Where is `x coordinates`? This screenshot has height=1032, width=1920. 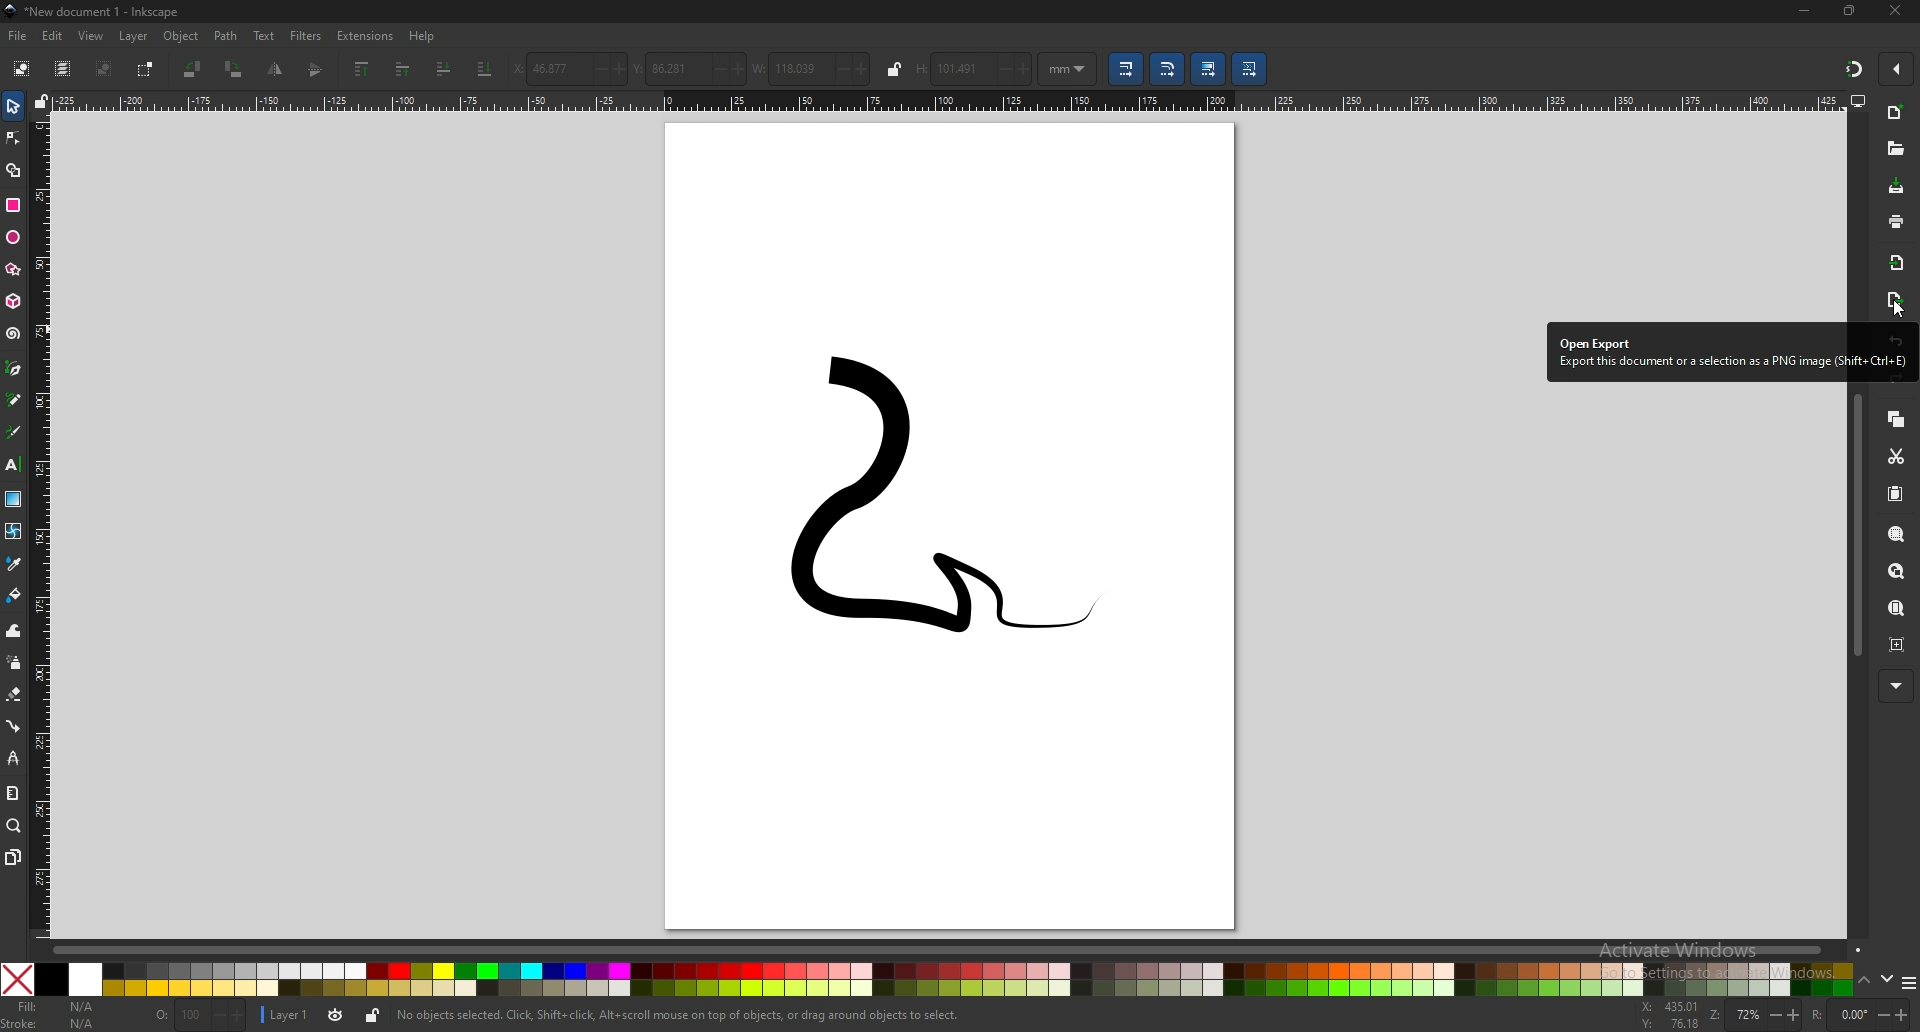
x coordinates is located at coordinates (570, 69).